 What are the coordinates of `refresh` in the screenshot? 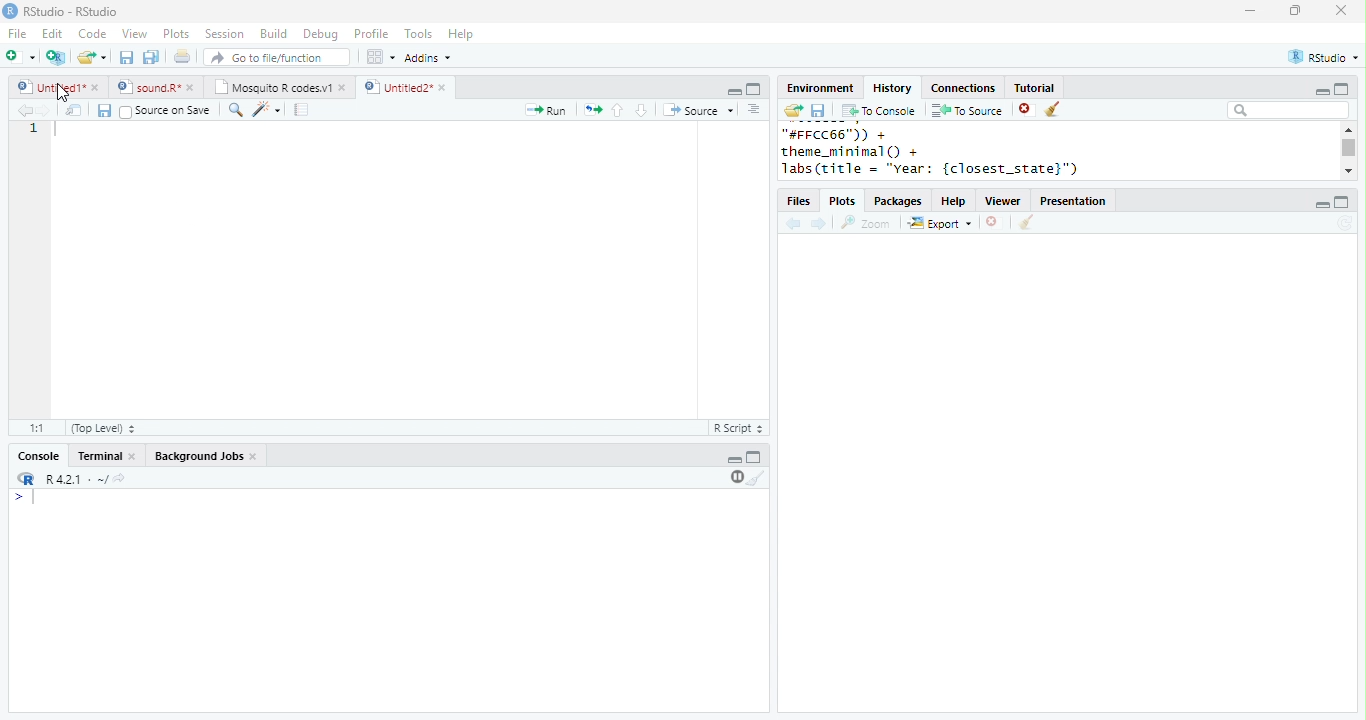 It's located at (1345, 223).